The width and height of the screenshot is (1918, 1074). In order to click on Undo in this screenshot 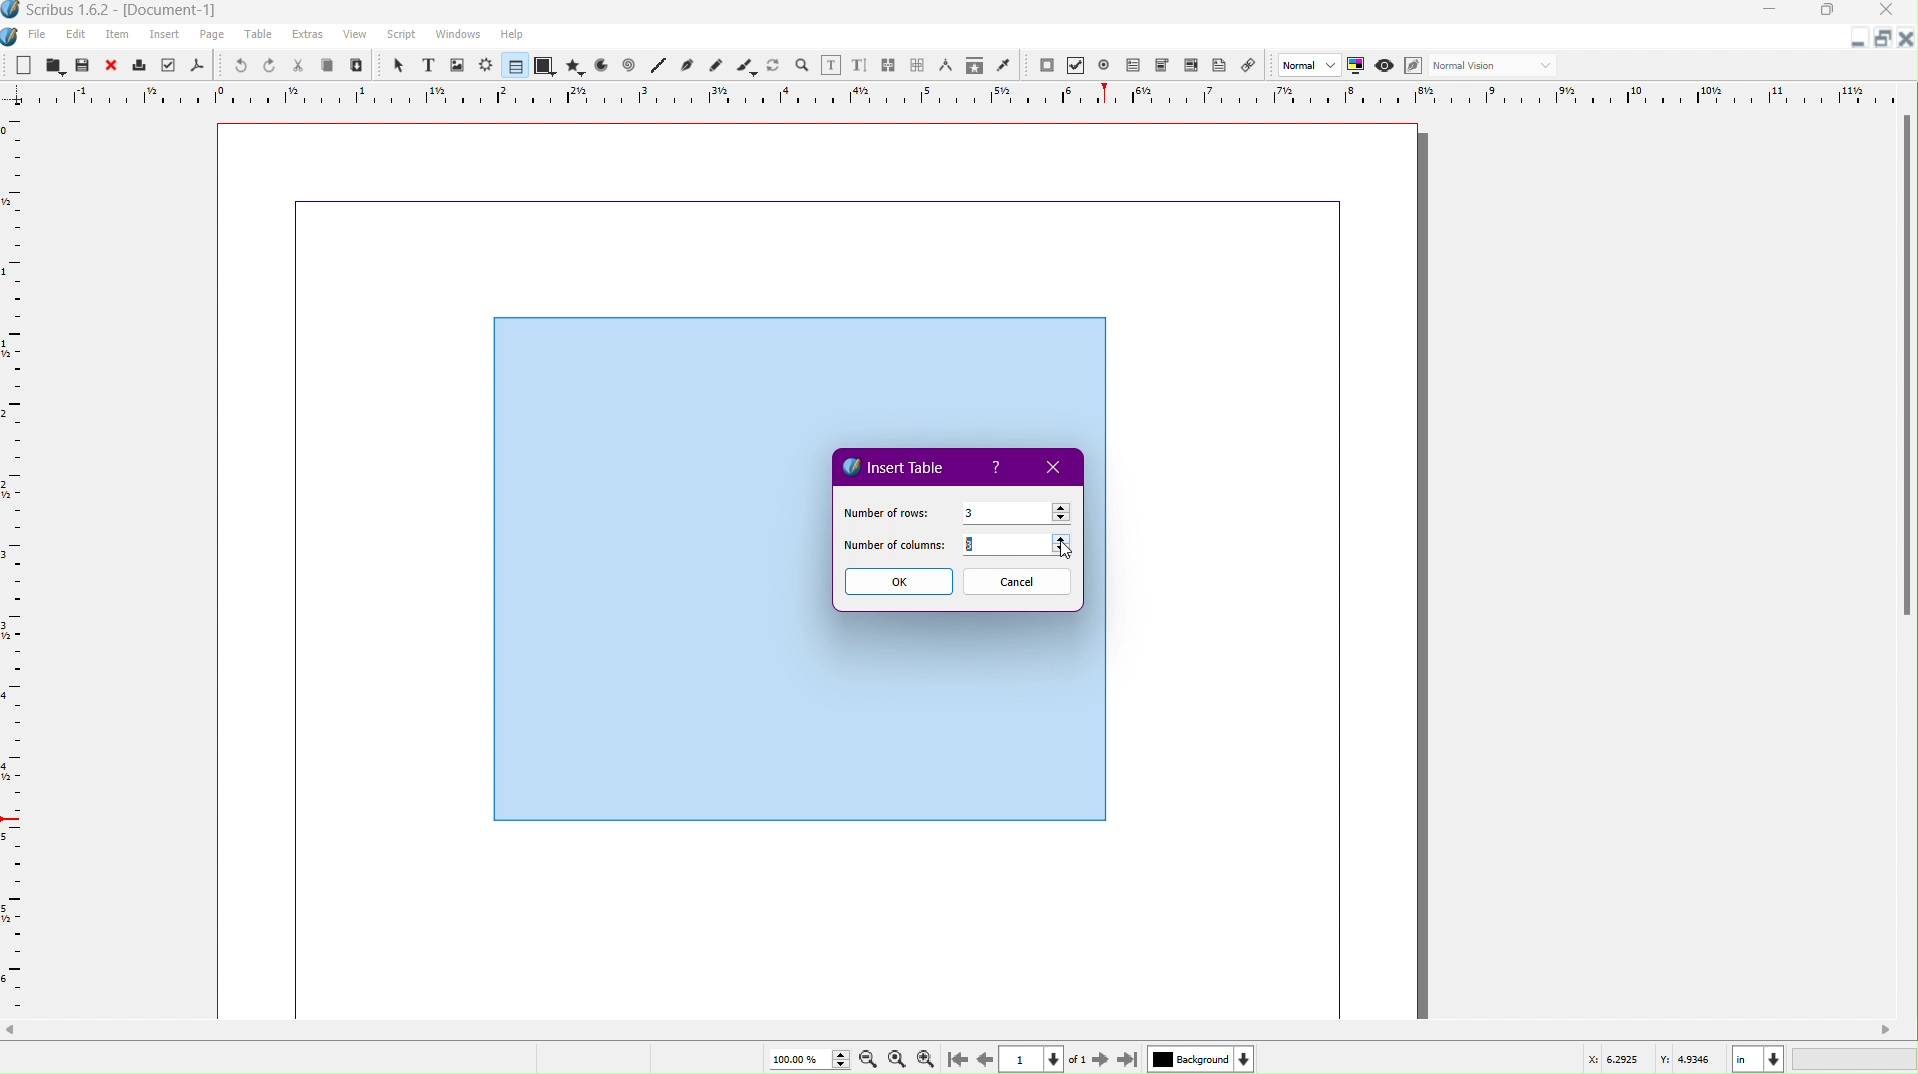, I will do `click(235, 65)`.